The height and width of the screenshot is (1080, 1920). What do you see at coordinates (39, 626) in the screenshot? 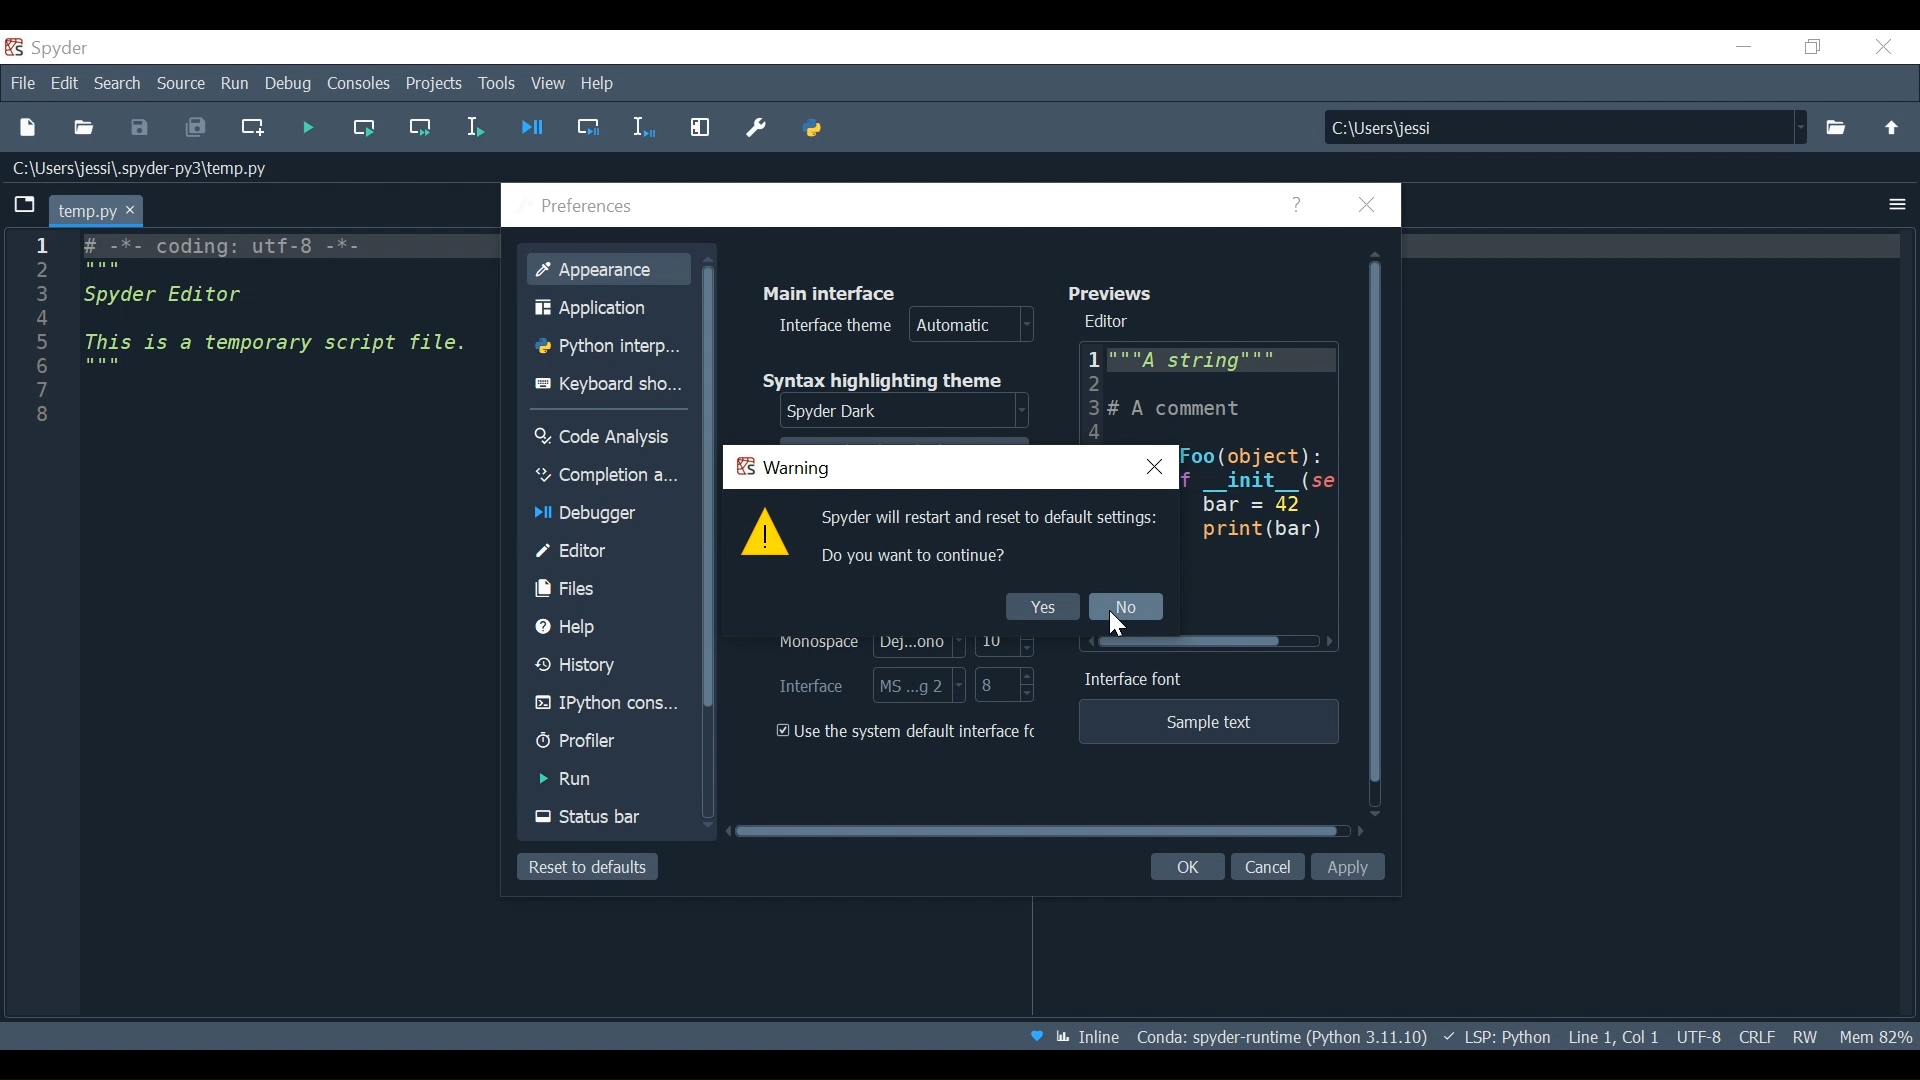
I see `Line column` at bounding box center [39, 626].